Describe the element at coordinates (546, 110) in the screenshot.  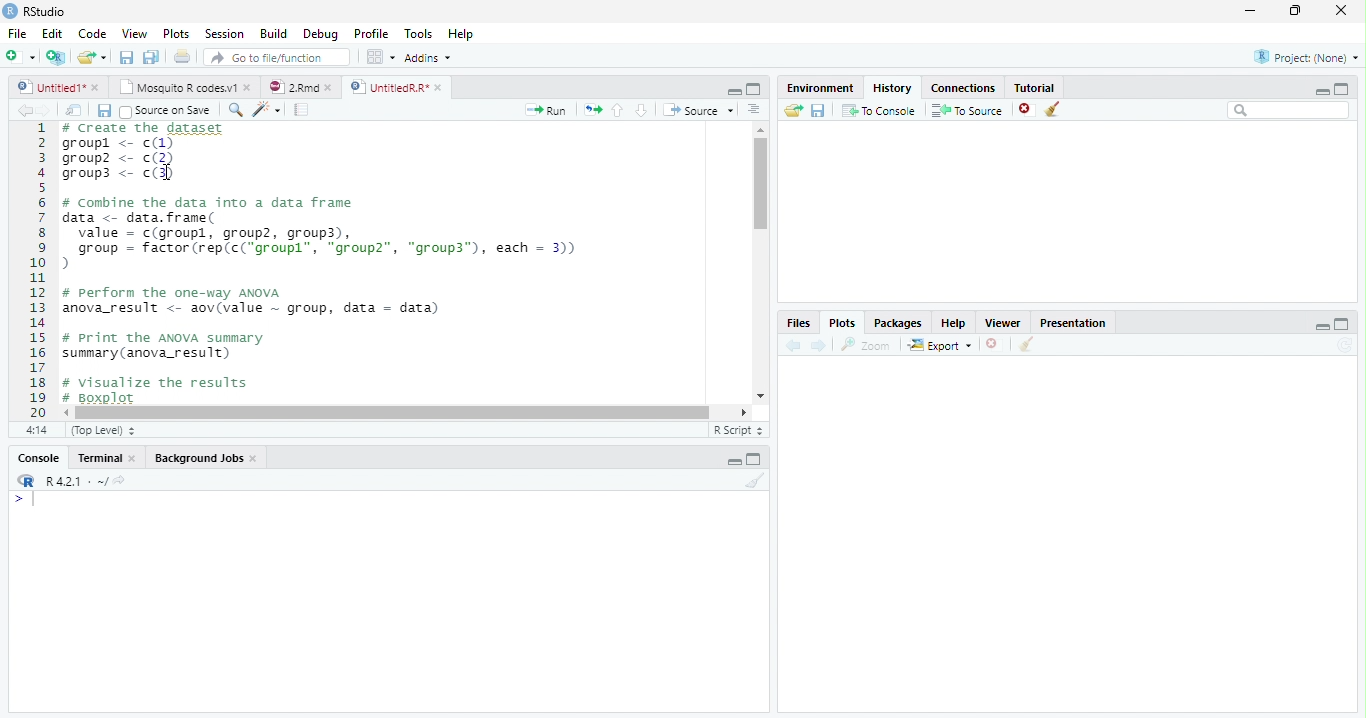
I see `Run` at that location.